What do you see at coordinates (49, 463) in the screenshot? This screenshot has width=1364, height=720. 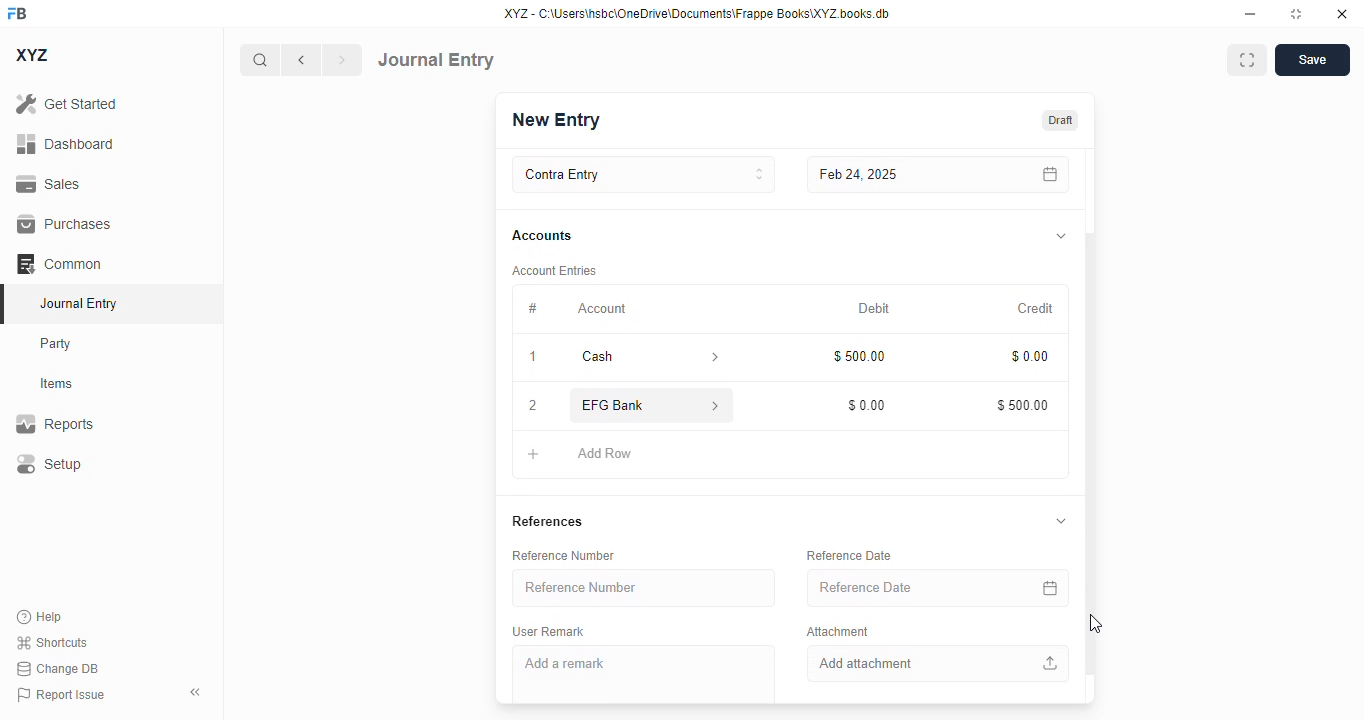 I see `setup` at bounding box center [49, 463].